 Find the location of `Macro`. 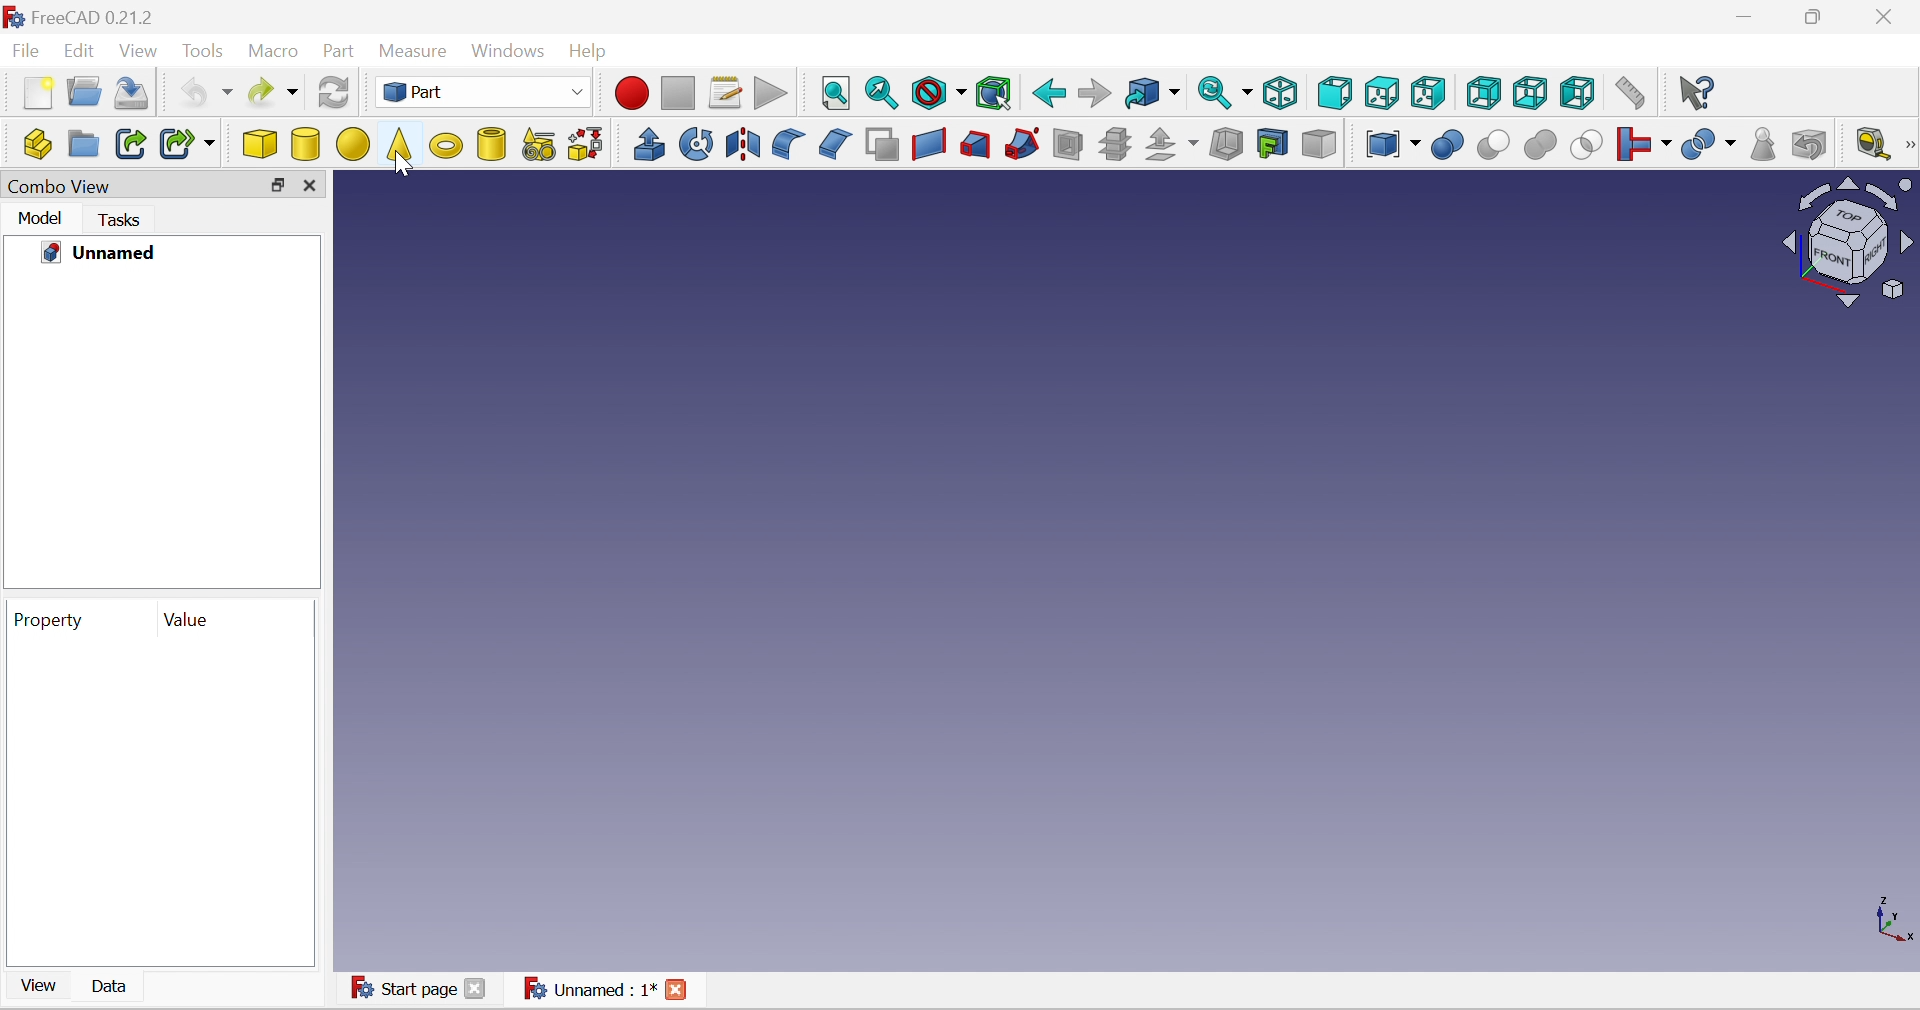

Macro is located at coordinates (275, 52).